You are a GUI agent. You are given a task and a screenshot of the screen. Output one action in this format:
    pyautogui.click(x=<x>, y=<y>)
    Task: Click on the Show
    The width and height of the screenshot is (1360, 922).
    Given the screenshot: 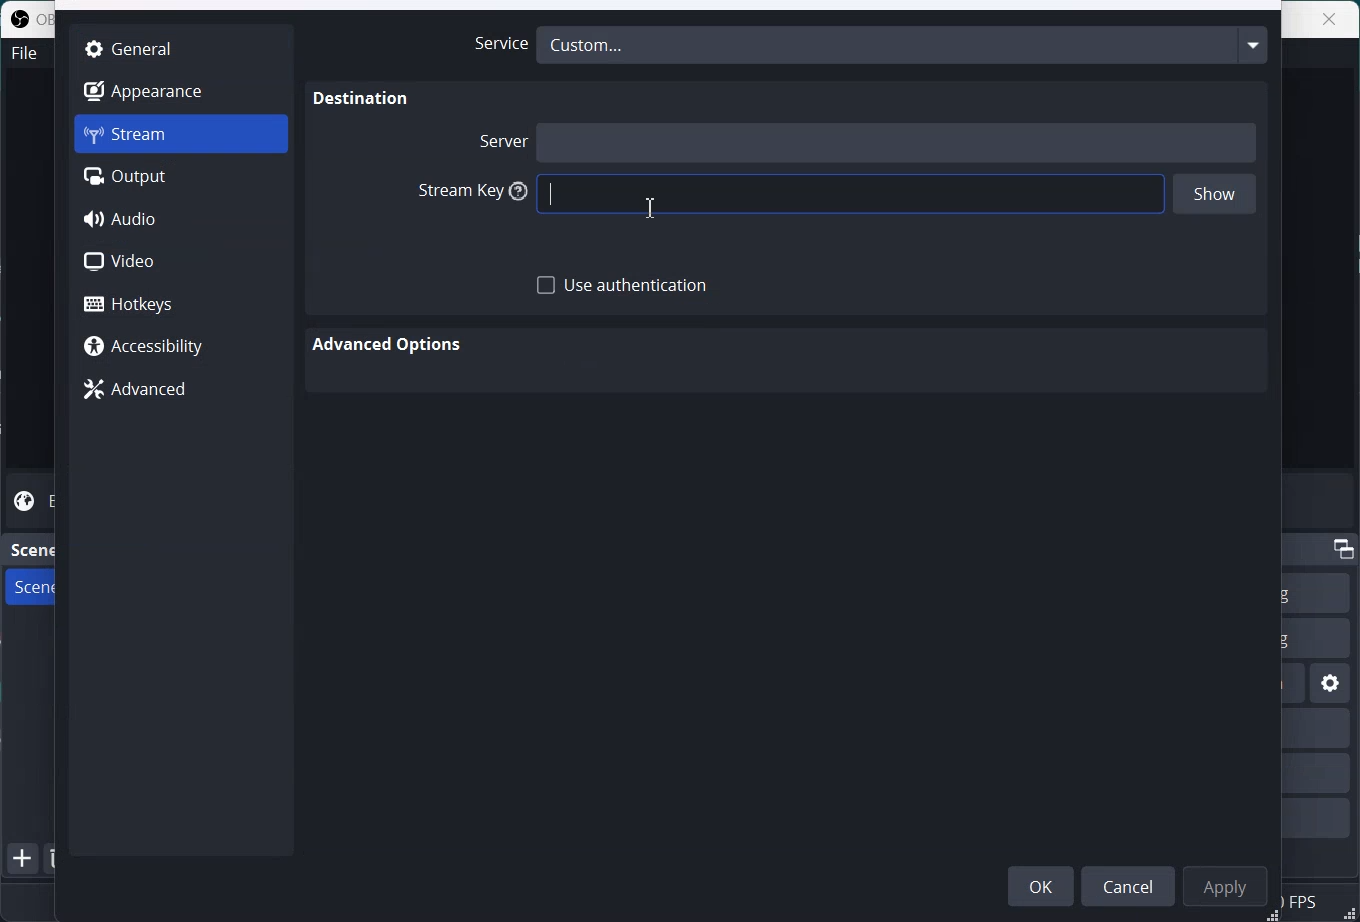 What is the action you would take?
    pyautogui.click(x=1215, y=196)
    